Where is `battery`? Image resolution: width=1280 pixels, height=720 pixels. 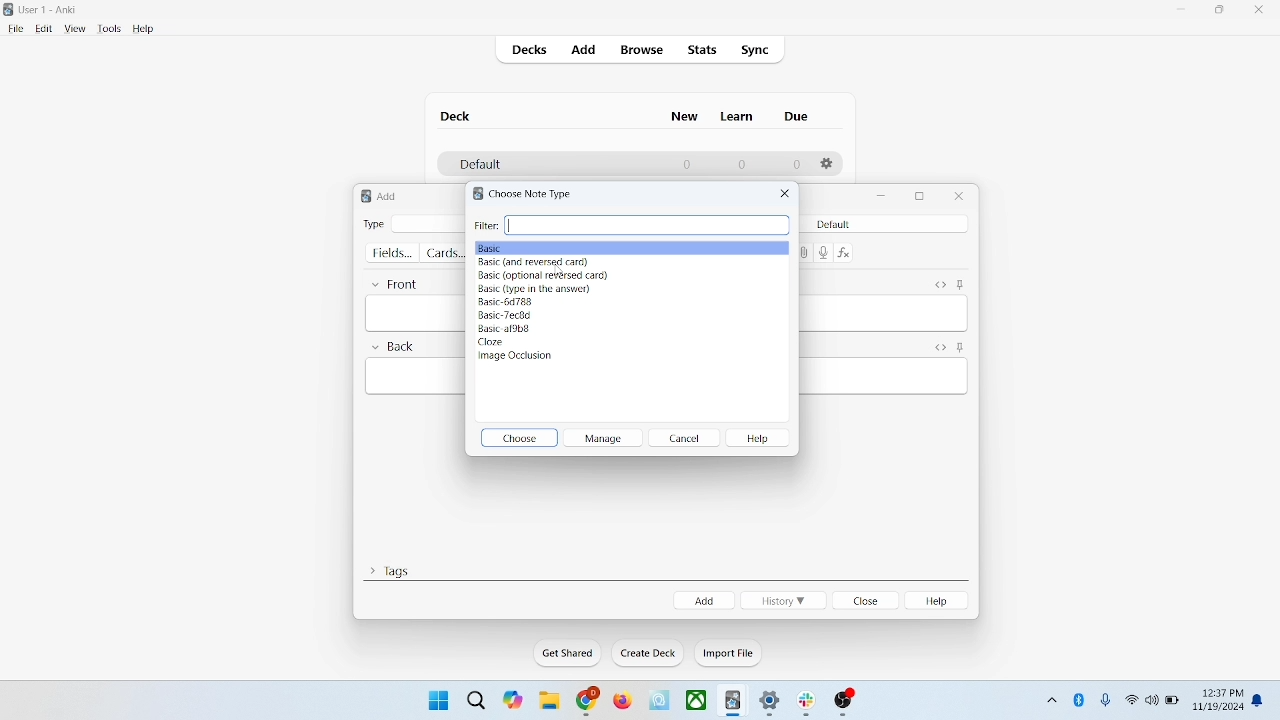 battery is located at coordinates (1173, 702).